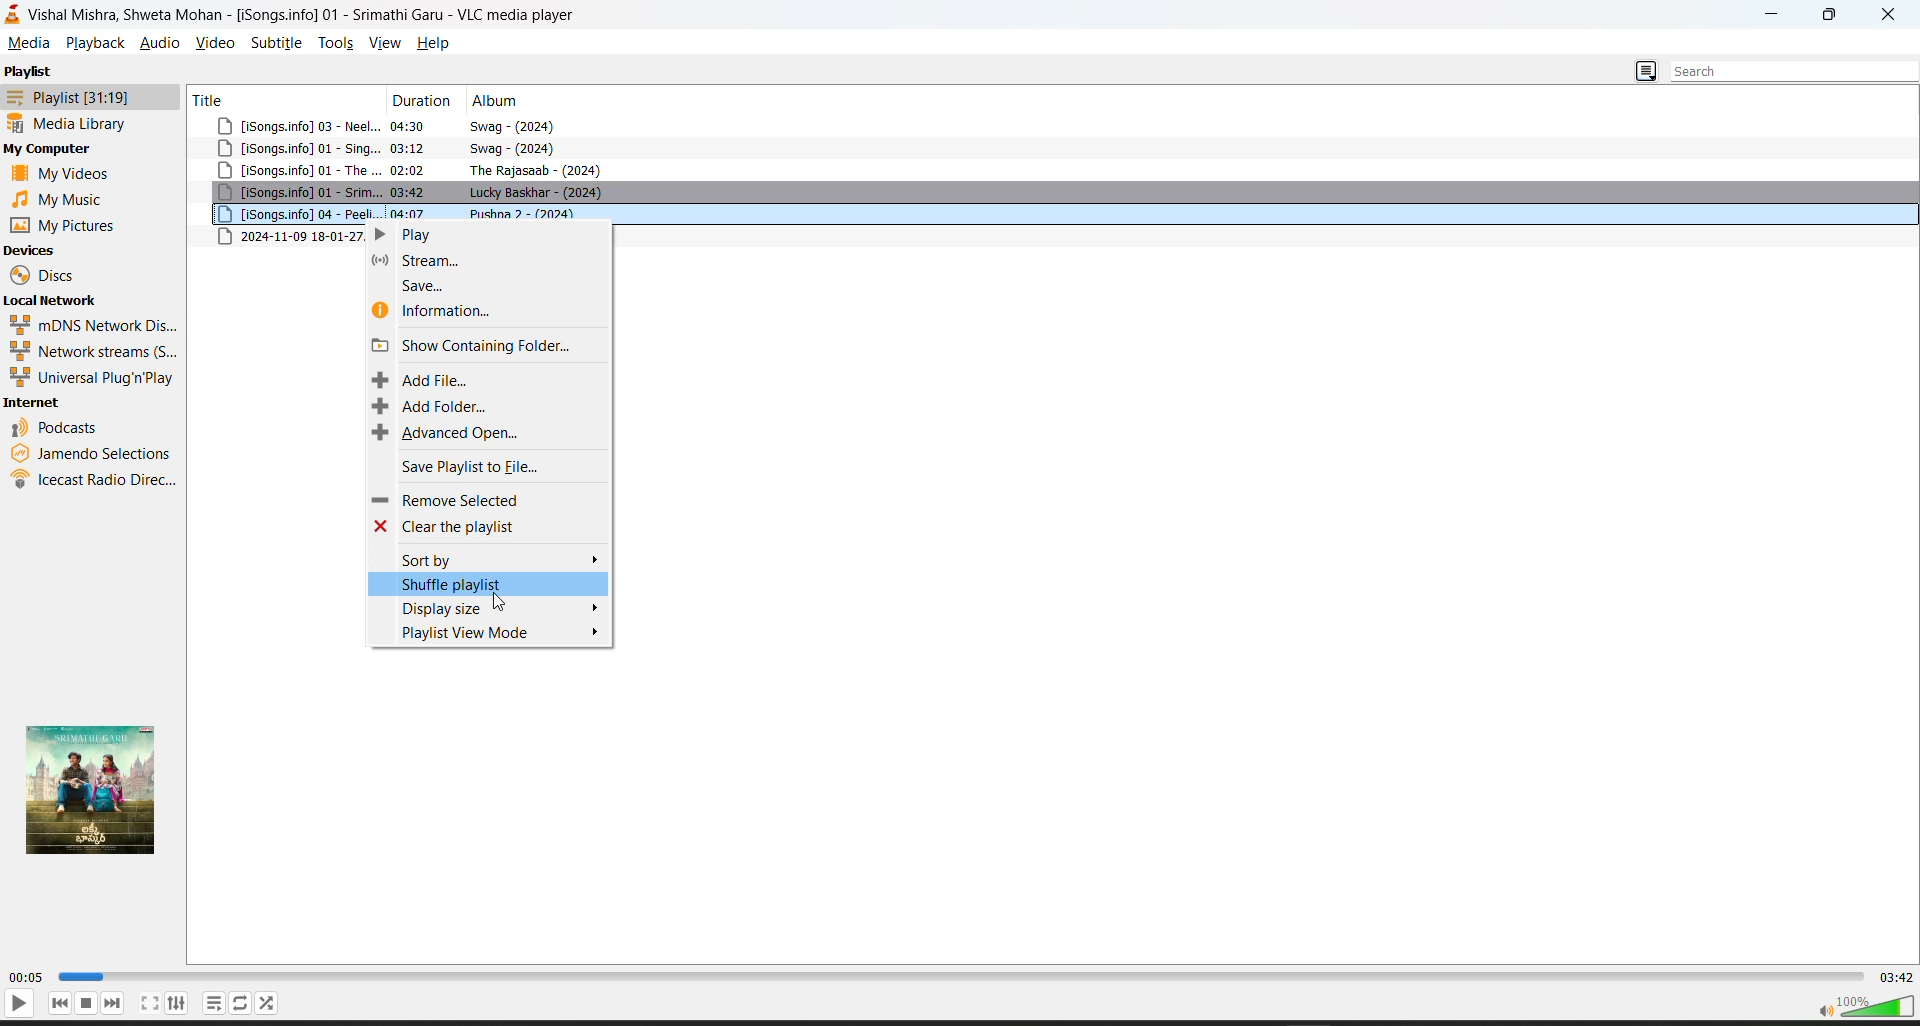 The height and width of the screenshot is (1026, 1920). What do you see at coordinates (295, 125) in the screenshot?
I see `songs info 03 neel` at bounding box center [295, 125].